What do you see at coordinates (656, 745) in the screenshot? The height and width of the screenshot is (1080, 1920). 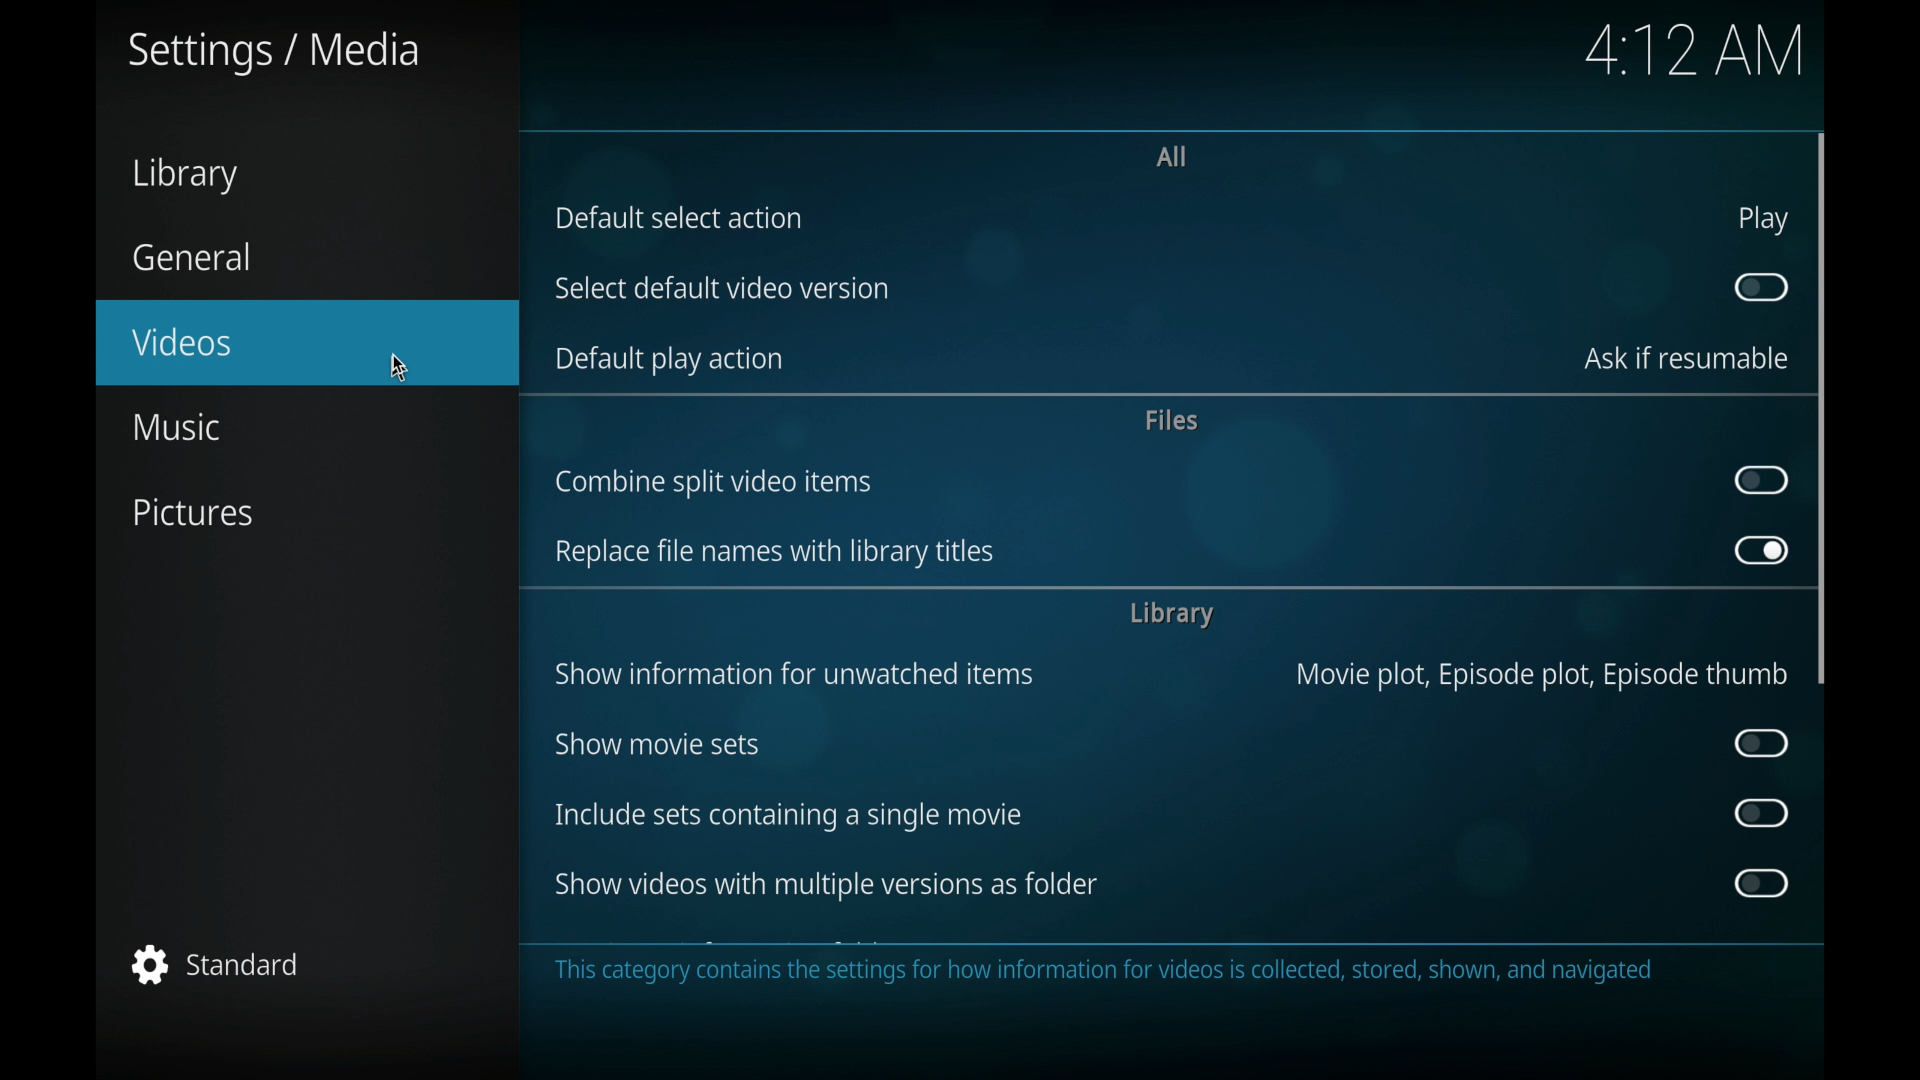 I see `show movie sets` at bounding box center [656, 745].